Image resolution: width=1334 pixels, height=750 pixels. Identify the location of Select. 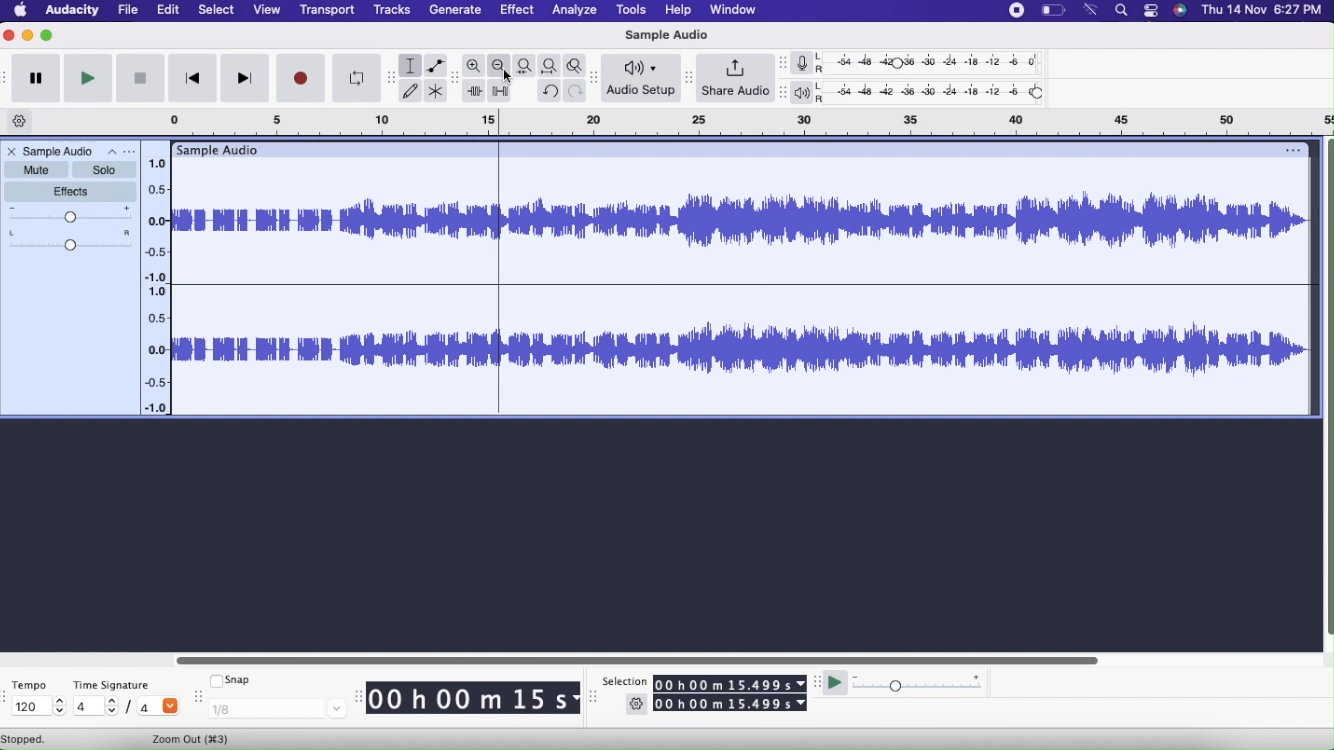
(217, 11).